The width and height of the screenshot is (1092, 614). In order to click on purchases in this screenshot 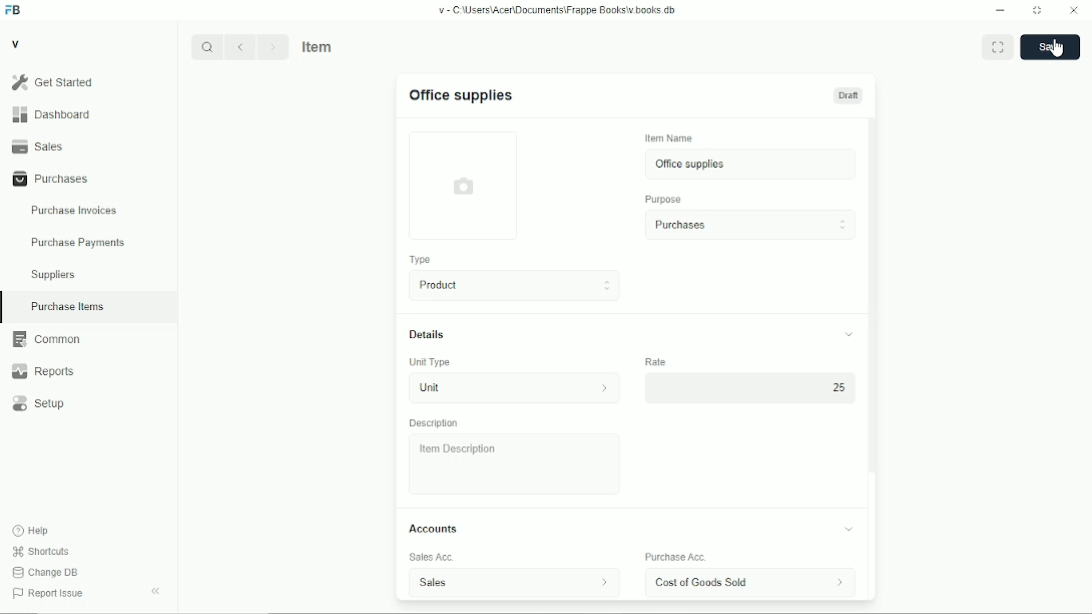, I will do `click(51, 179)`.